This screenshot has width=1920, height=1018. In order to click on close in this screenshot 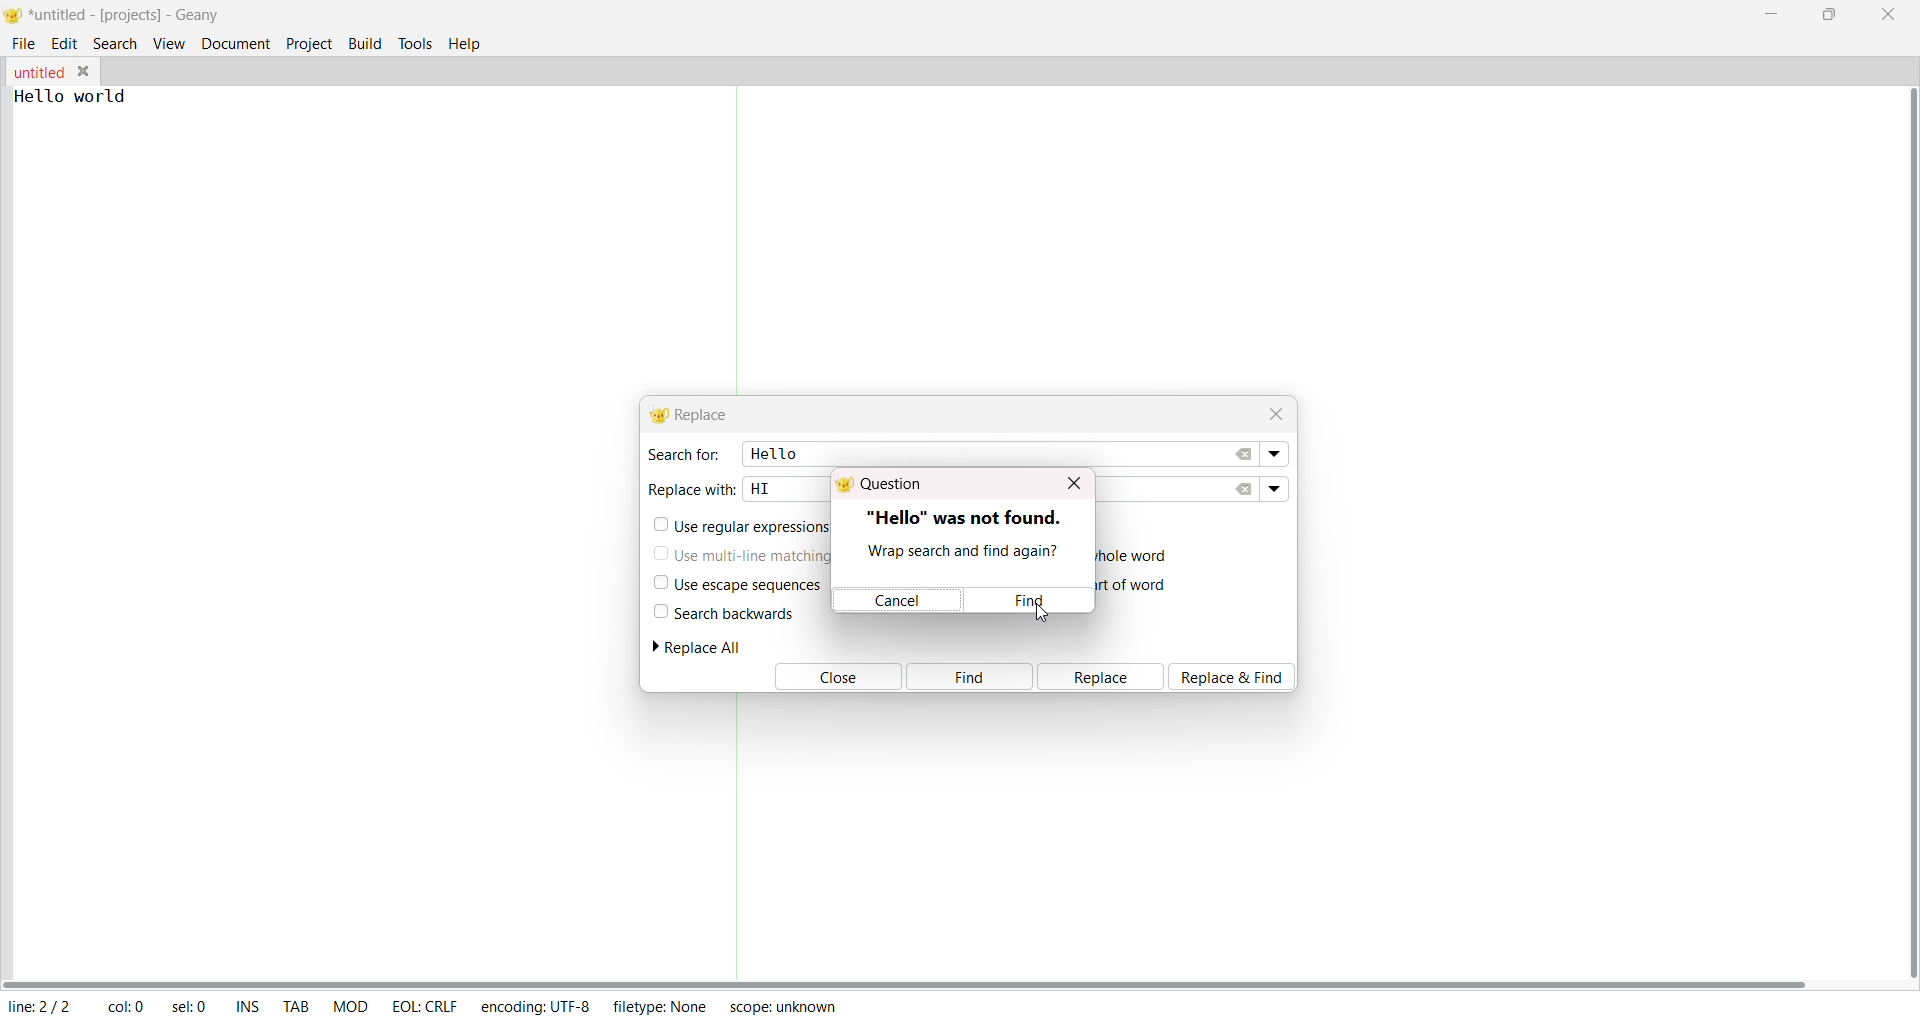, I will do `click(1888, 14)`.